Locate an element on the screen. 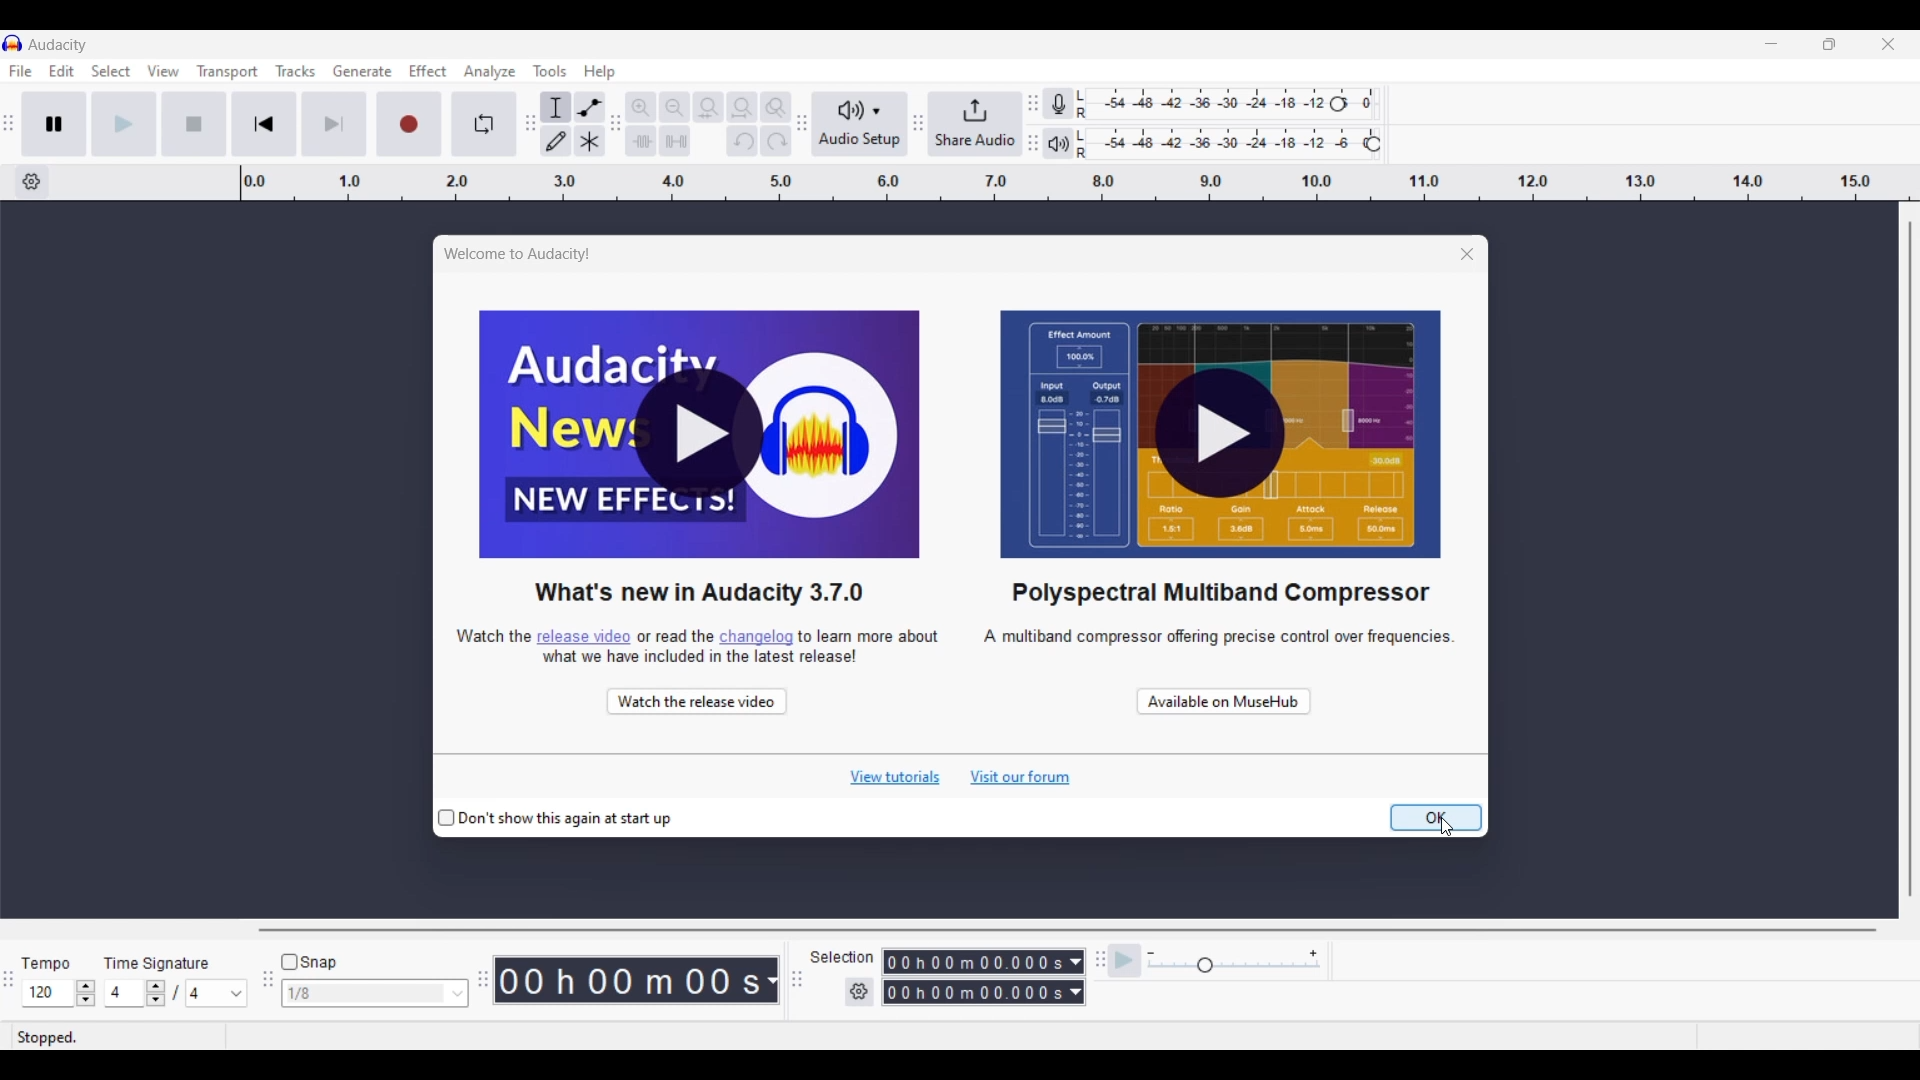  Select menu is located at coordinates (112, 71).